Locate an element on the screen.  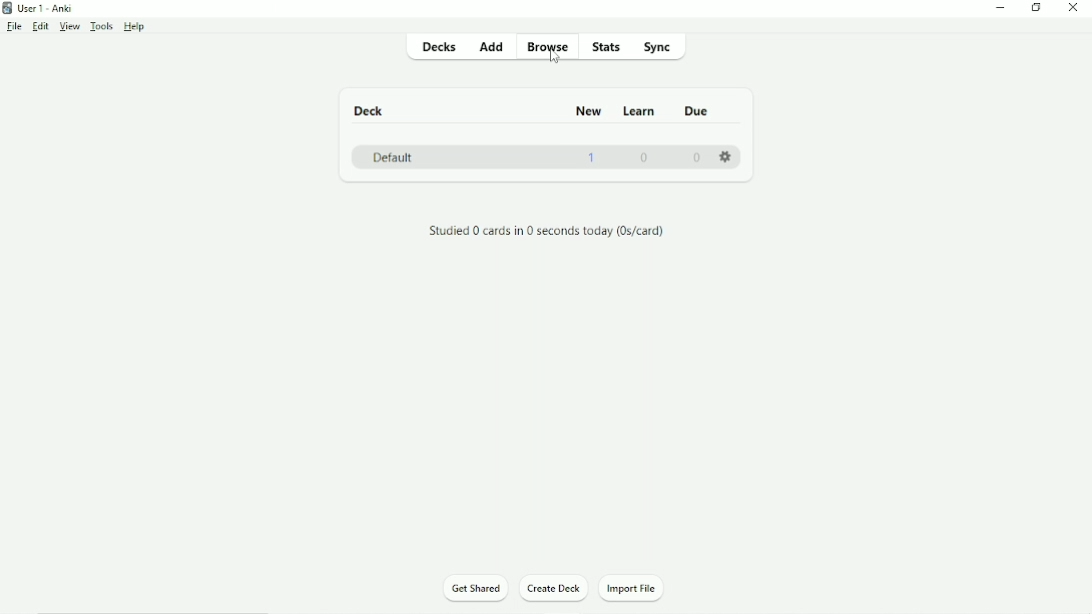
Due is located at coordinates (697, 111).